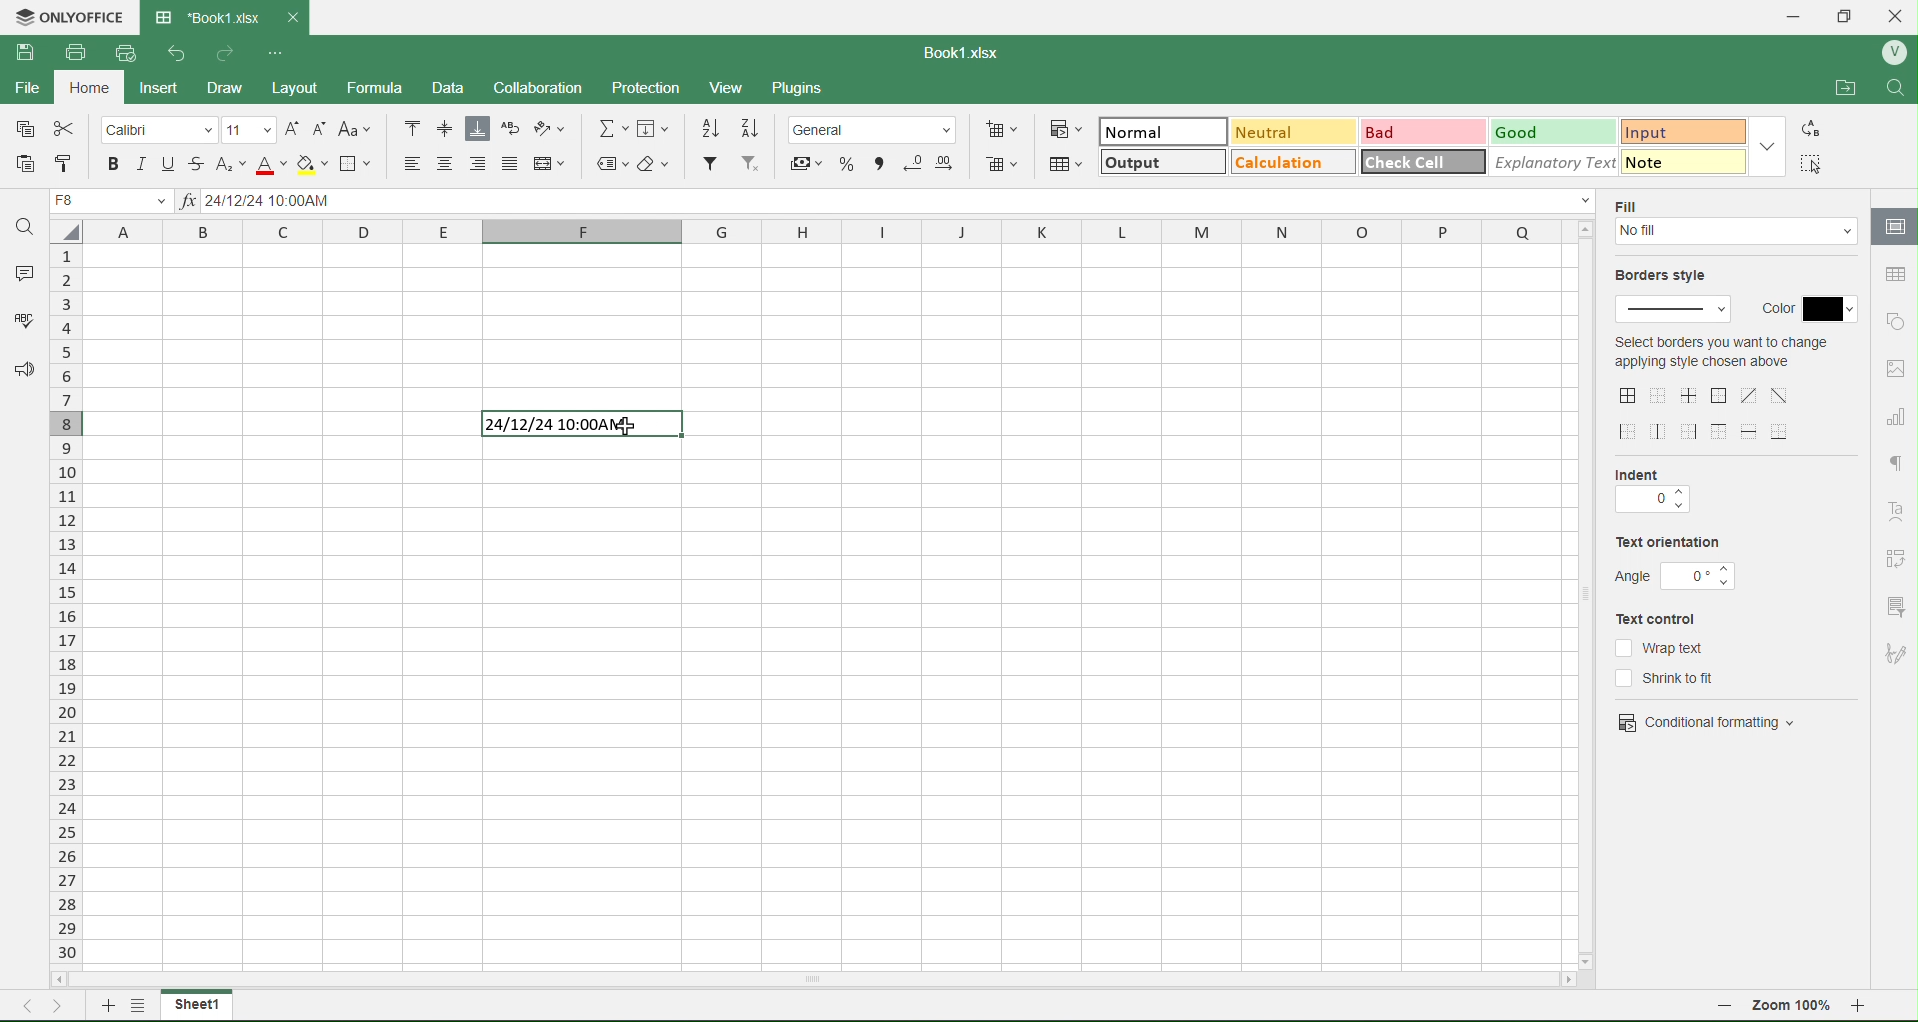 The height and width of the screenshot is (1022, 1918). I want to click on Draw, so click(243, 84).